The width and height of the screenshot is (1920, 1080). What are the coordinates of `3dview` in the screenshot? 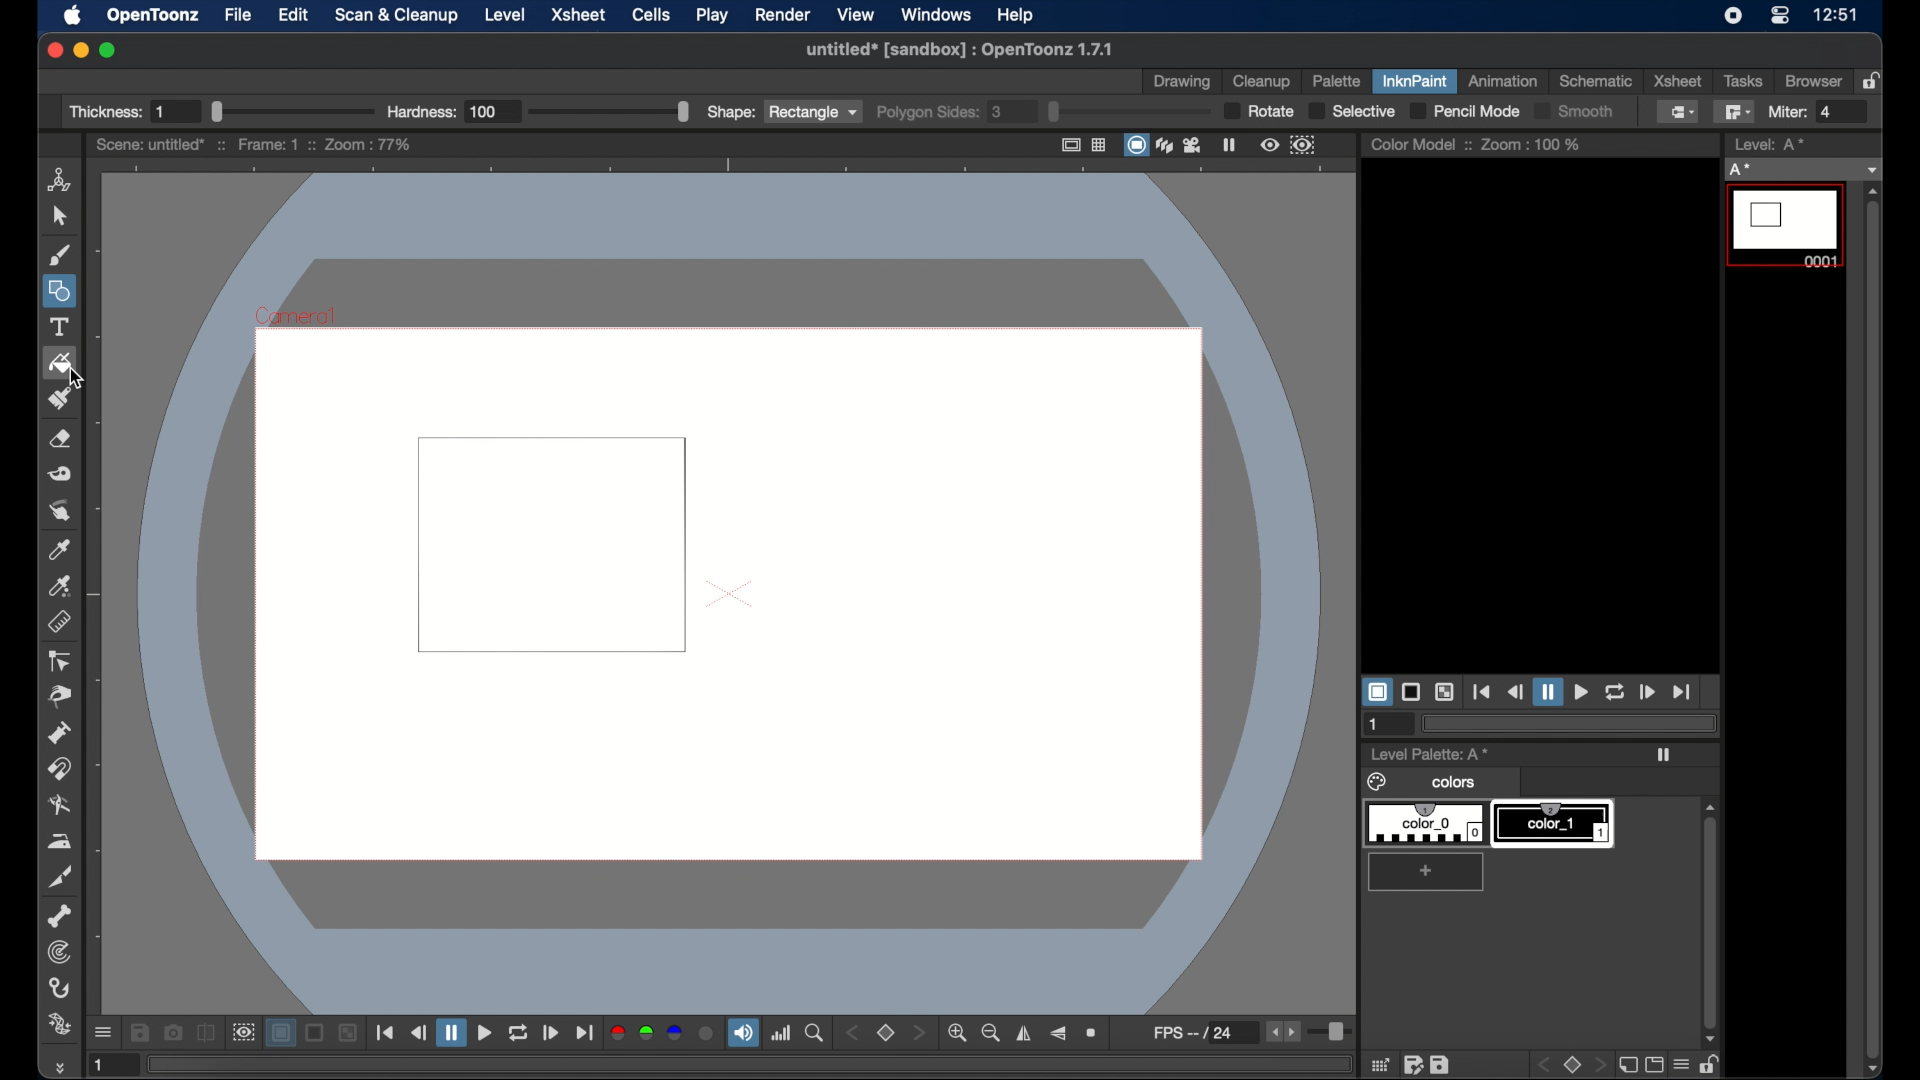 It's located at (1166, 146).